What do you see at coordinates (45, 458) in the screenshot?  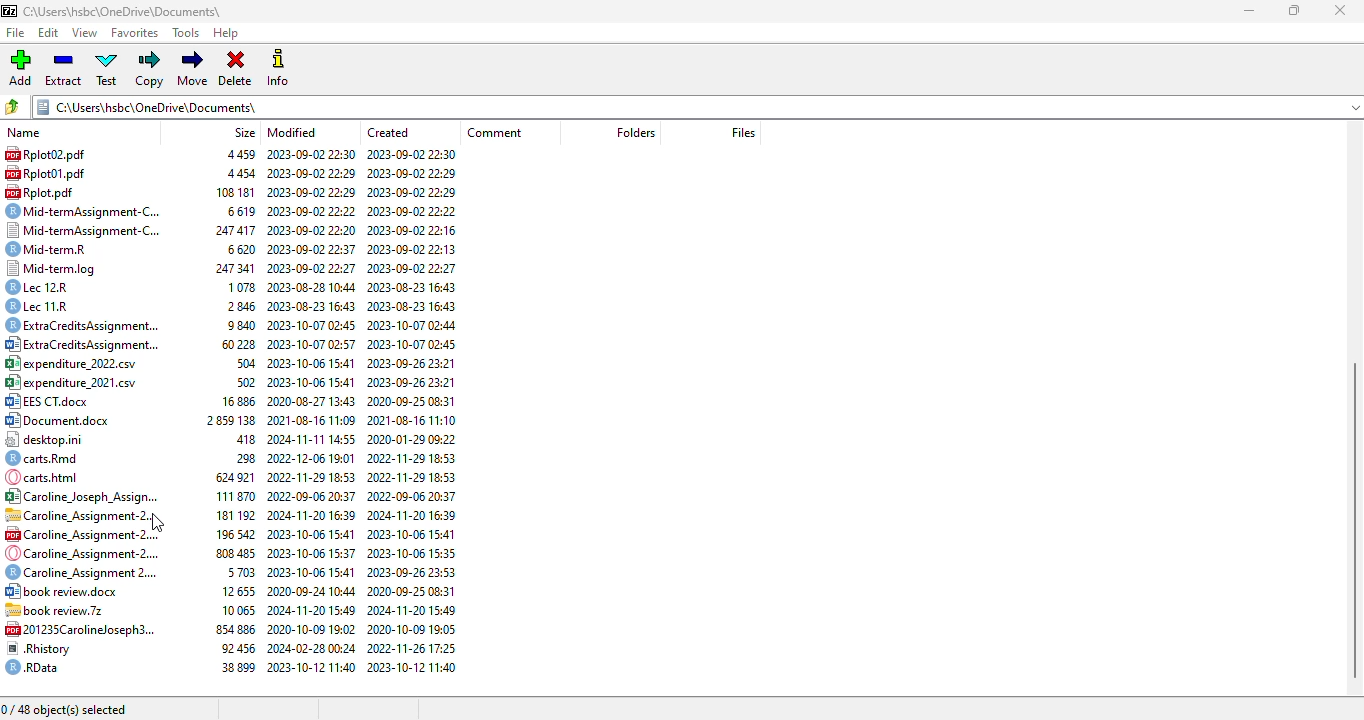 I see ` ecarts. Rmd` at bounding box center [45, 458].